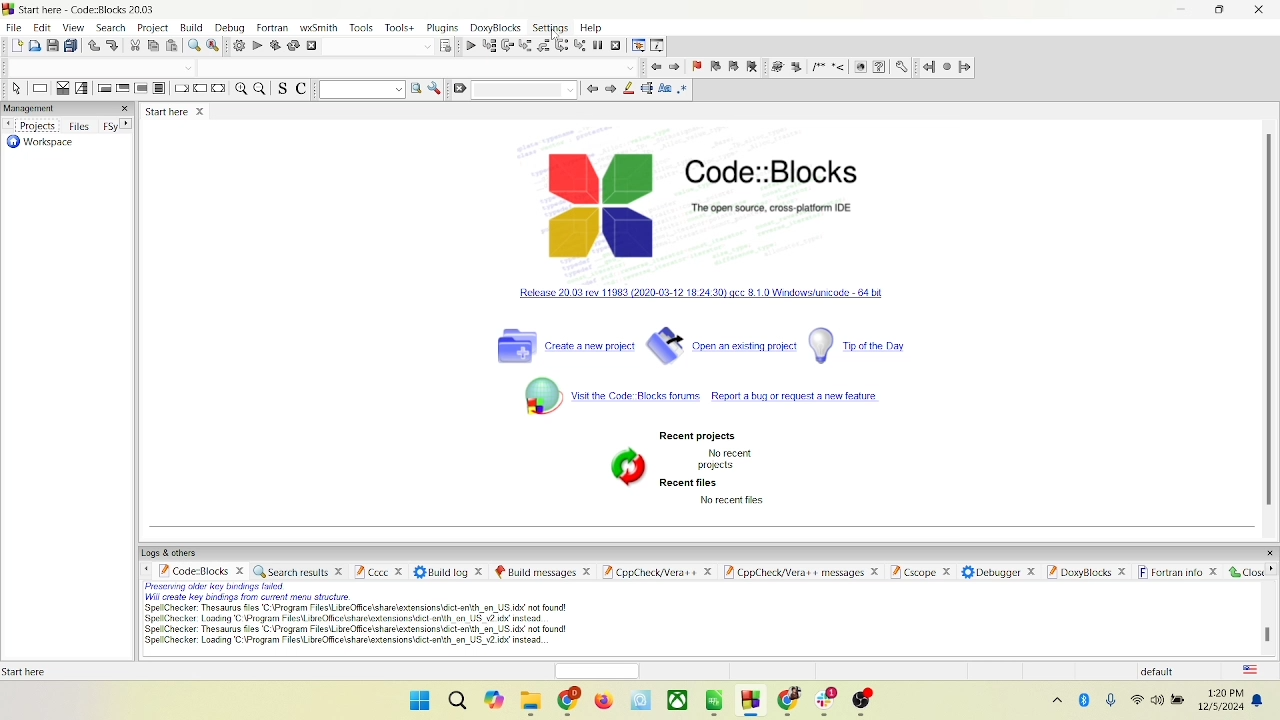 This screenshot has height=720, width=1280. Describe the element at coordinates (15, 88) in the screenshot. I see `select` at that location.